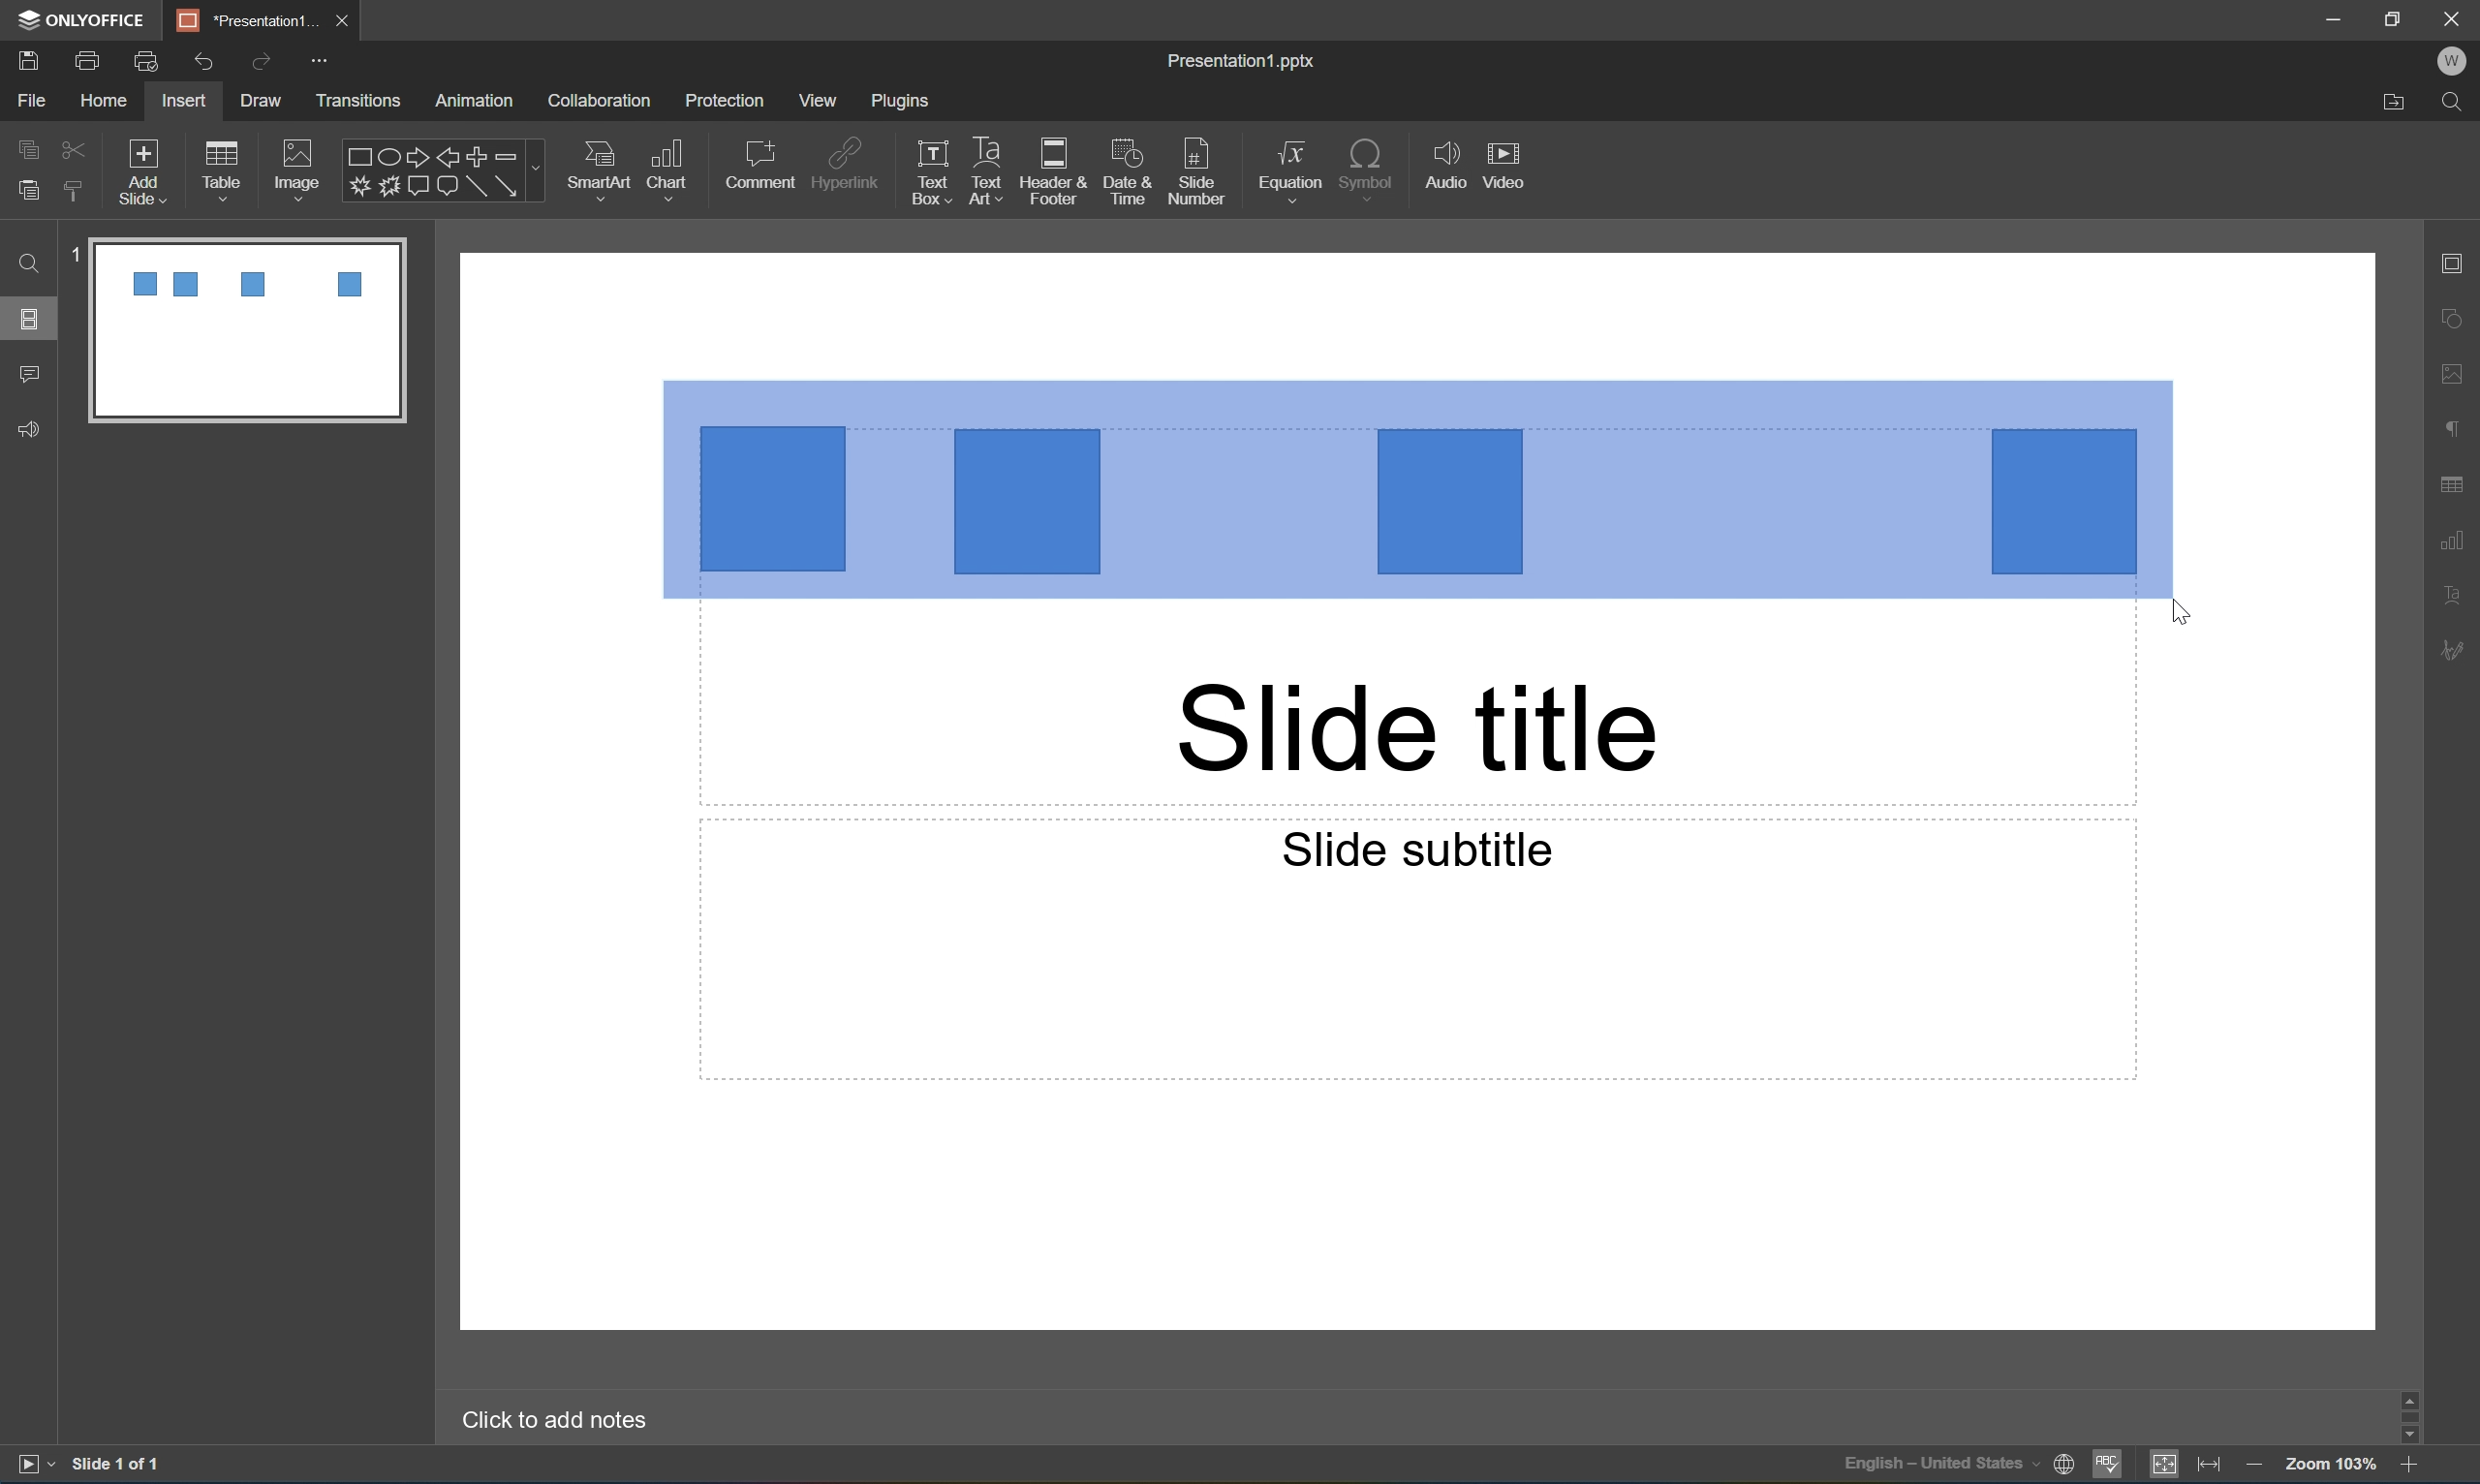  What do you see at coordinates (75, 191) in the screenshot?
I see `copy style` at bounding box center [75, 191].